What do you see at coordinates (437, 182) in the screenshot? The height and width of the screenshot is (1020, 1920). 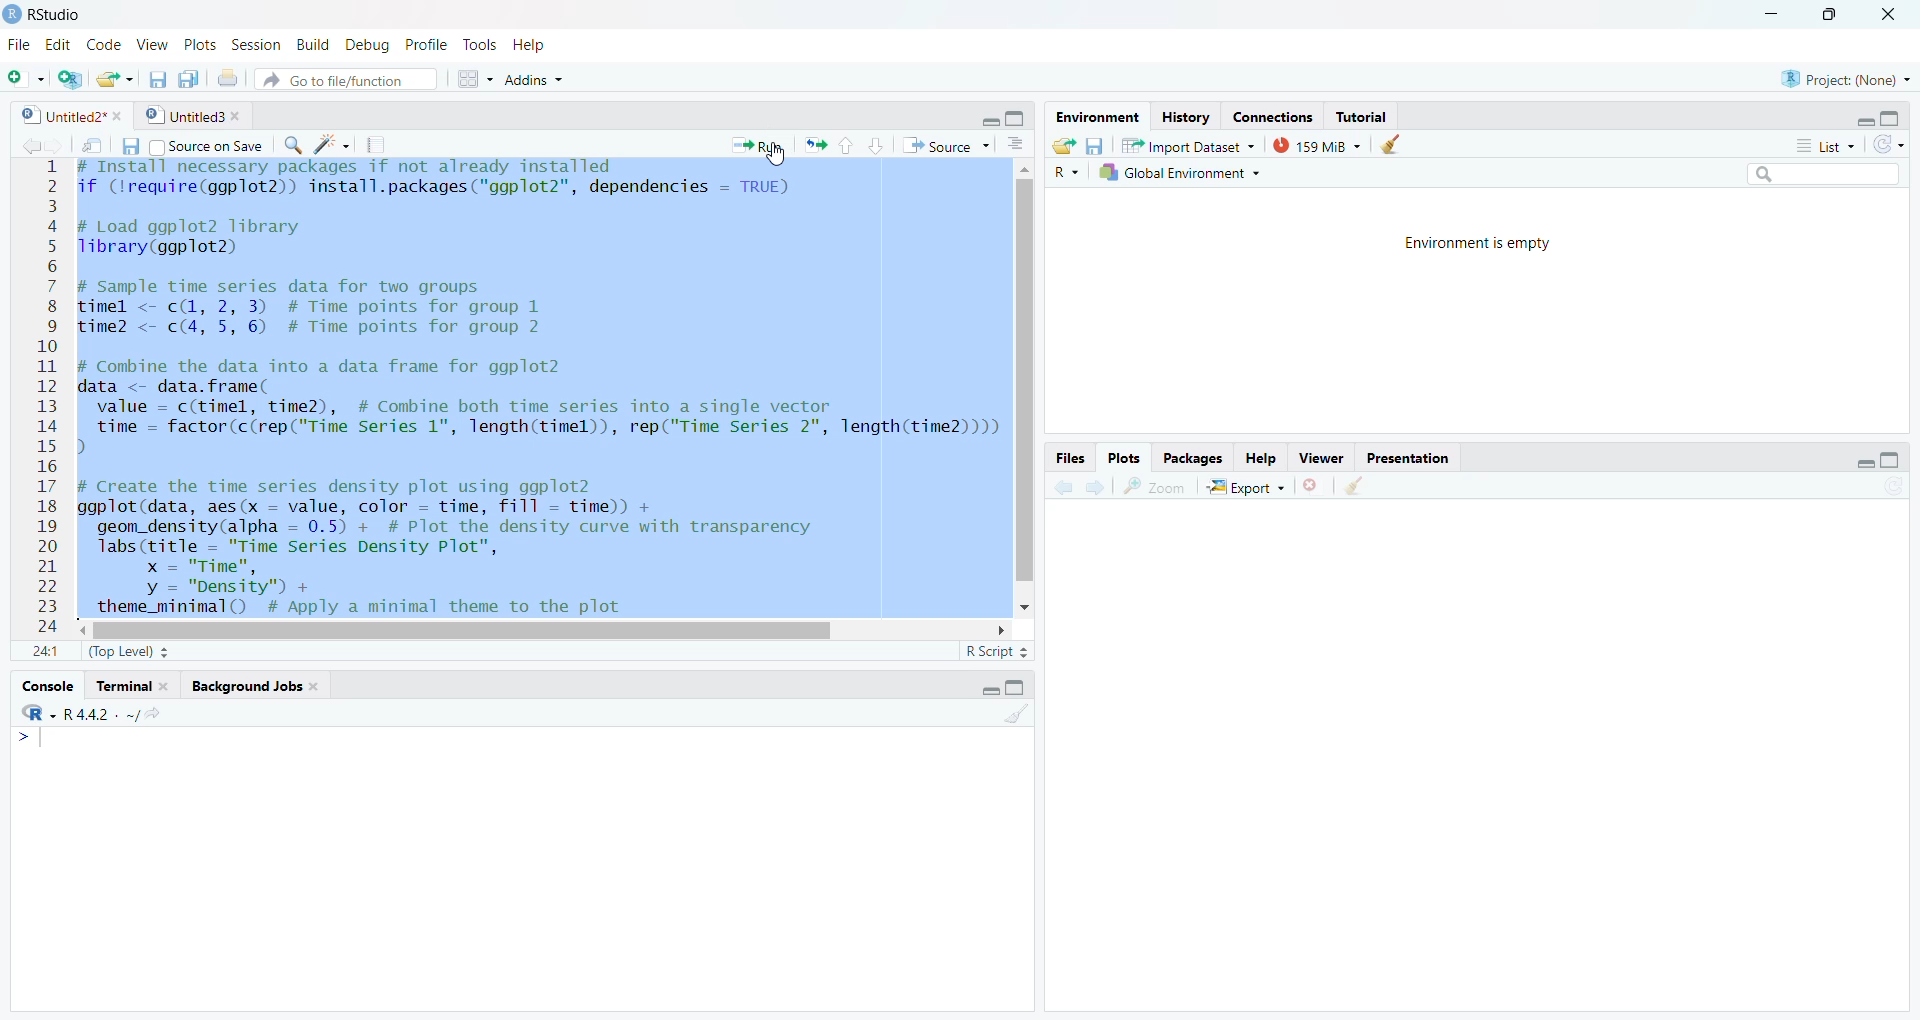 I see `# Install necessary packages if not already installed if (Irequire(ggplot2)) install.packages("ggplot2", dependencies = TRUE)` at bounding box center [437, 182].